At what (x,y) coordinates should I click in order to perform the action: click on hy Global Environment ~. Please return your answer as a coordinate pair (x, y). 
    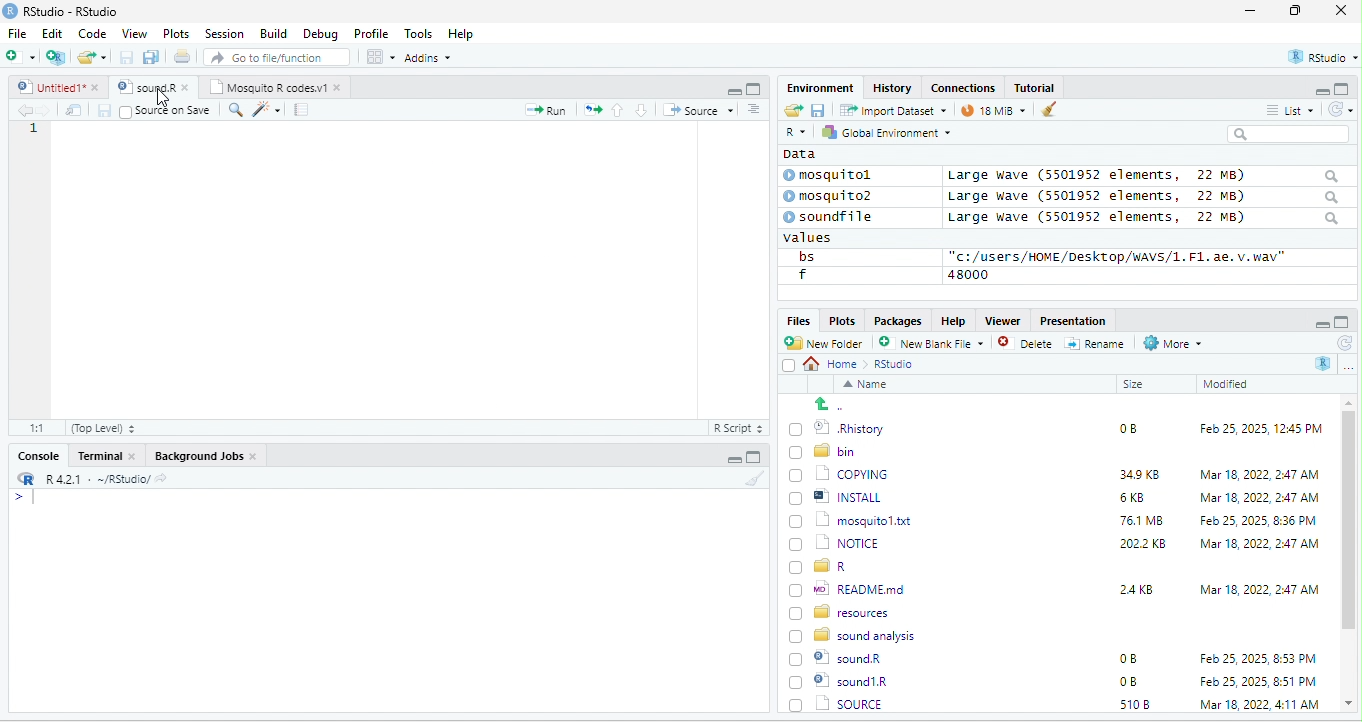
    Looking at the image, I should click on (881, 132).